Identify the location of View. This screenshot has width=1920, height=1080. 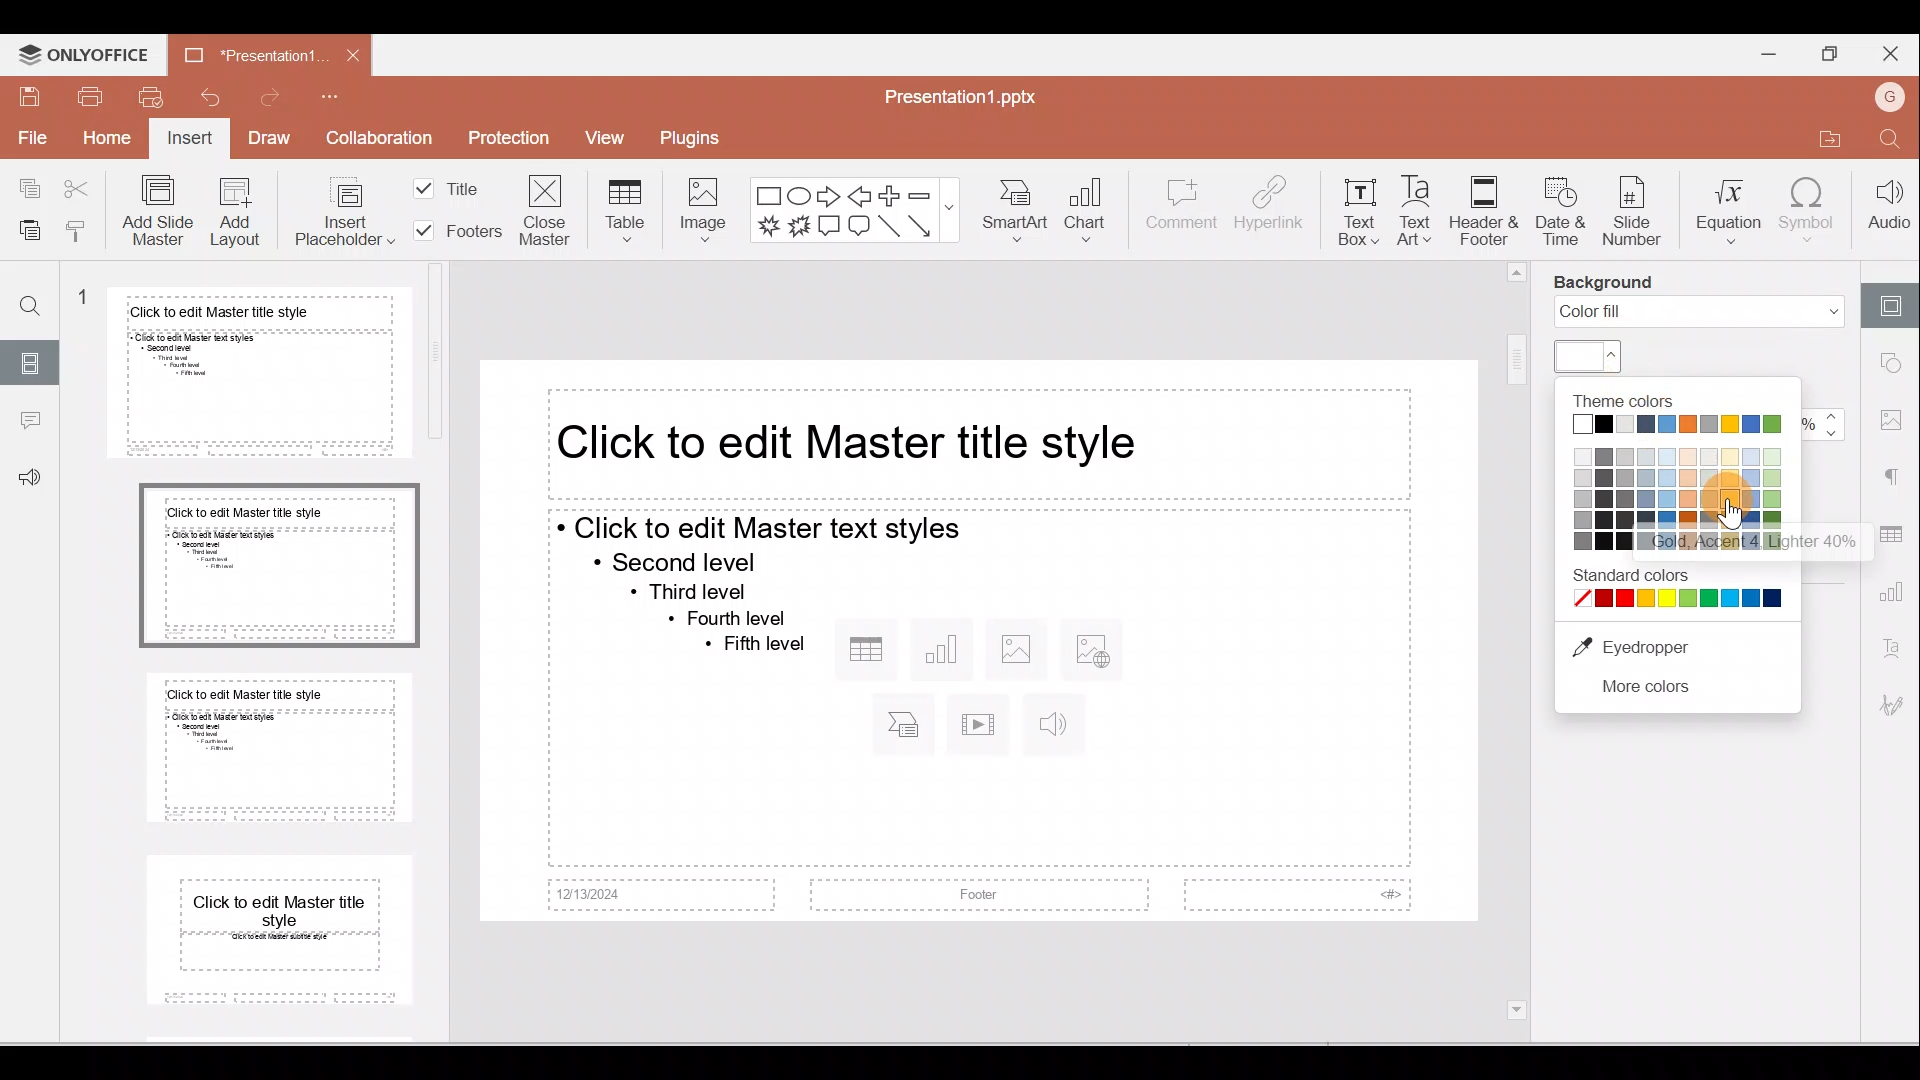
(608, 140).